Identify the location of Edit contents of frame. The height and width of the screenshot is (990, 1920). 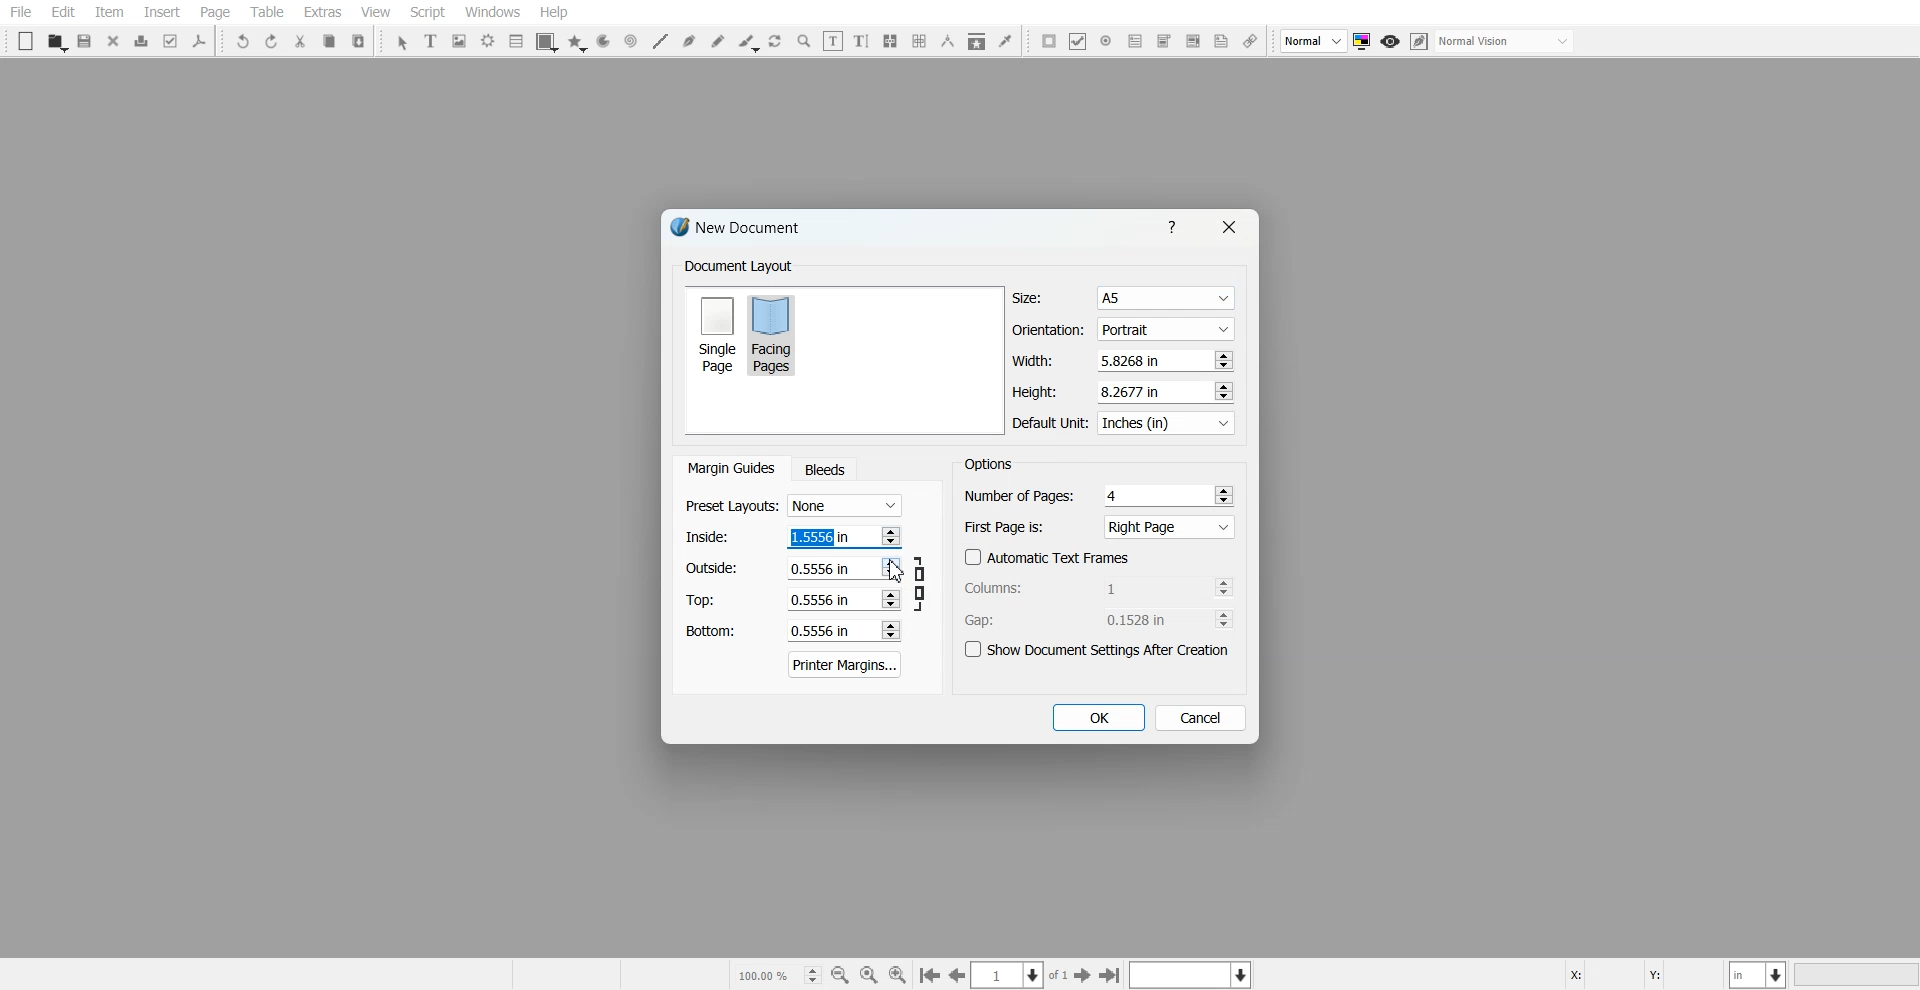
(833, 40).